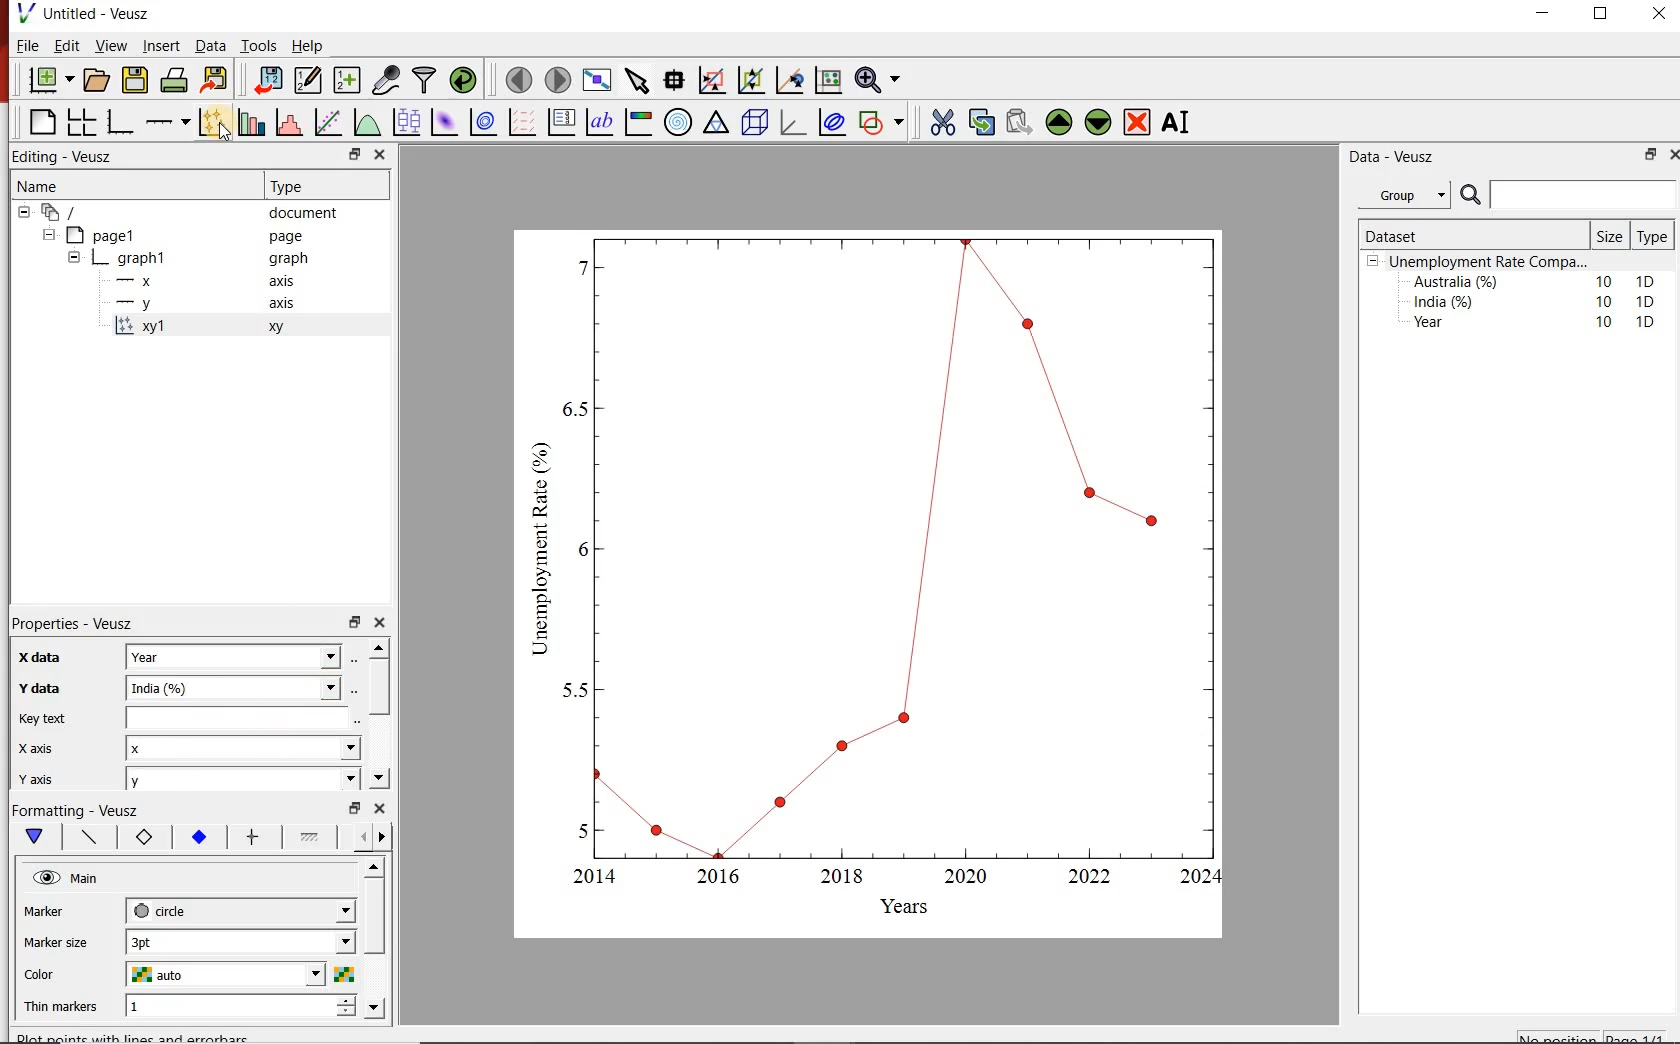 Image resolution: width=1680 pixels, height=1044 pixels. What do you see at coordinates (37, 748) in the screenshot?
I see `x axis` at bounding box center [37, 748].